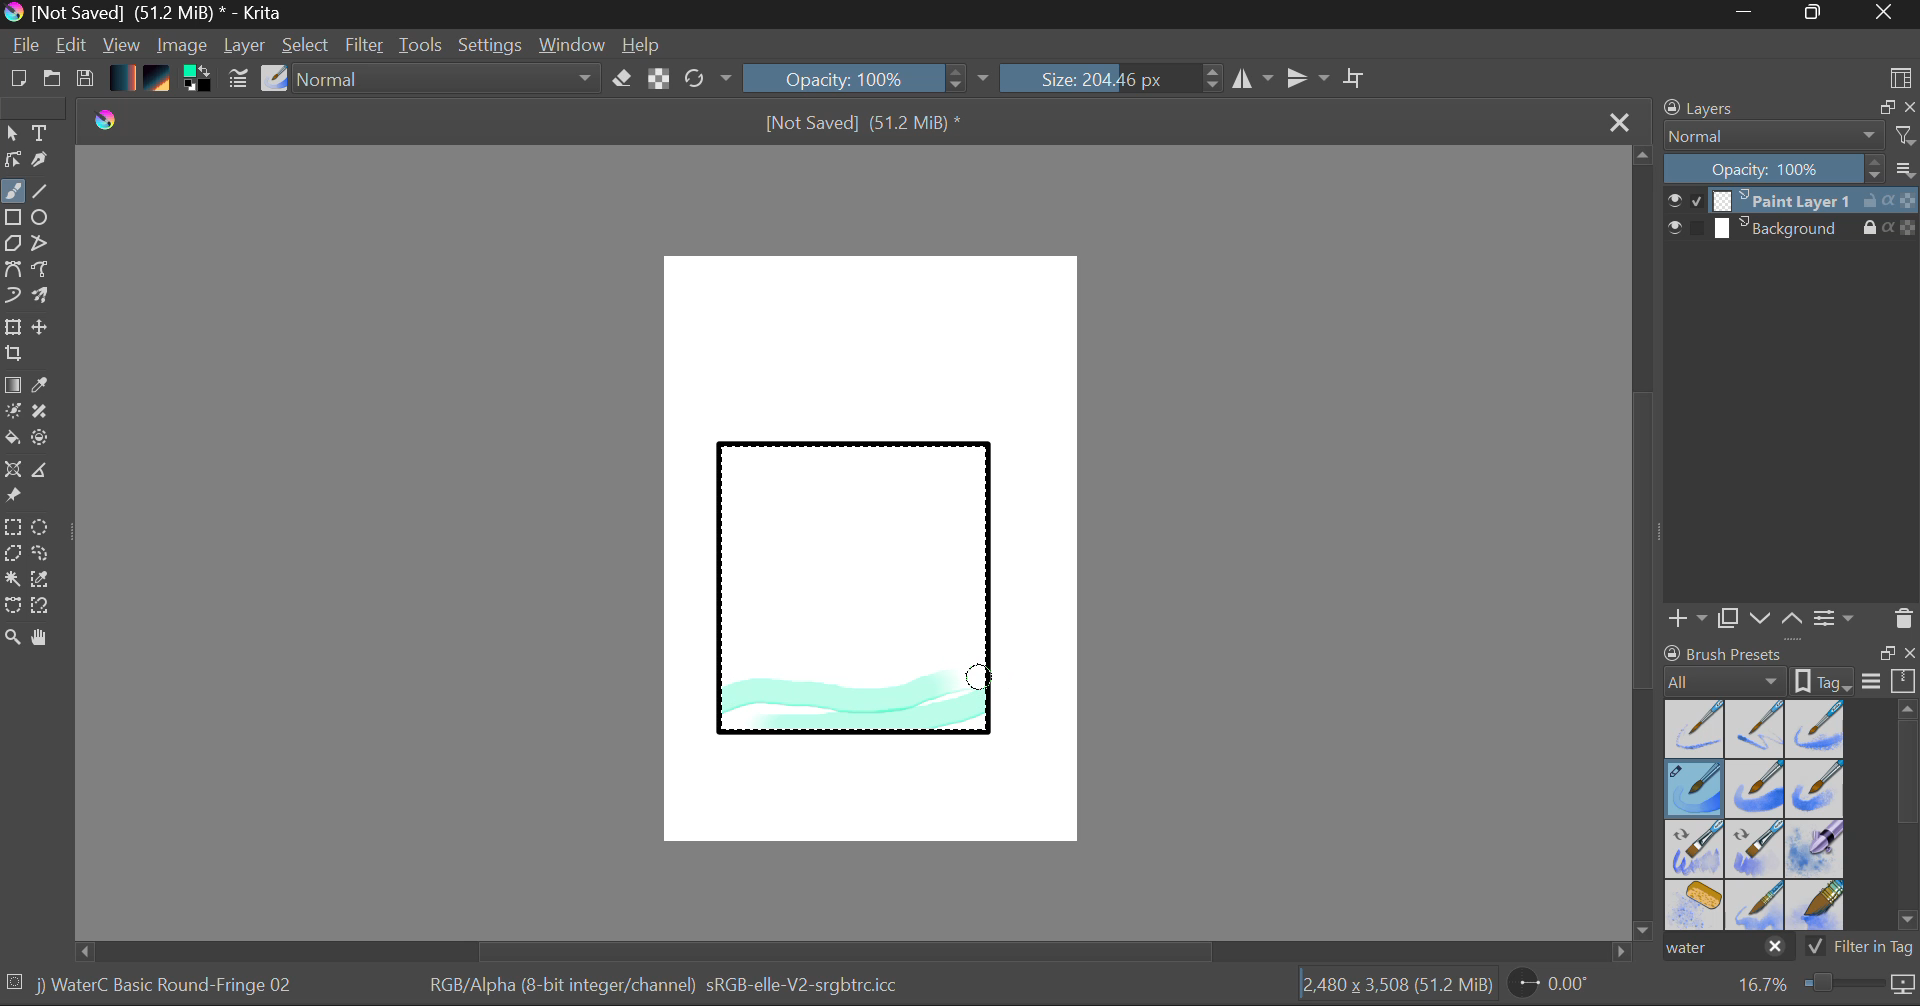 This screenshot has height=1006, width=1920. I want to click on Calligraphic Tool, so click(47, 164).